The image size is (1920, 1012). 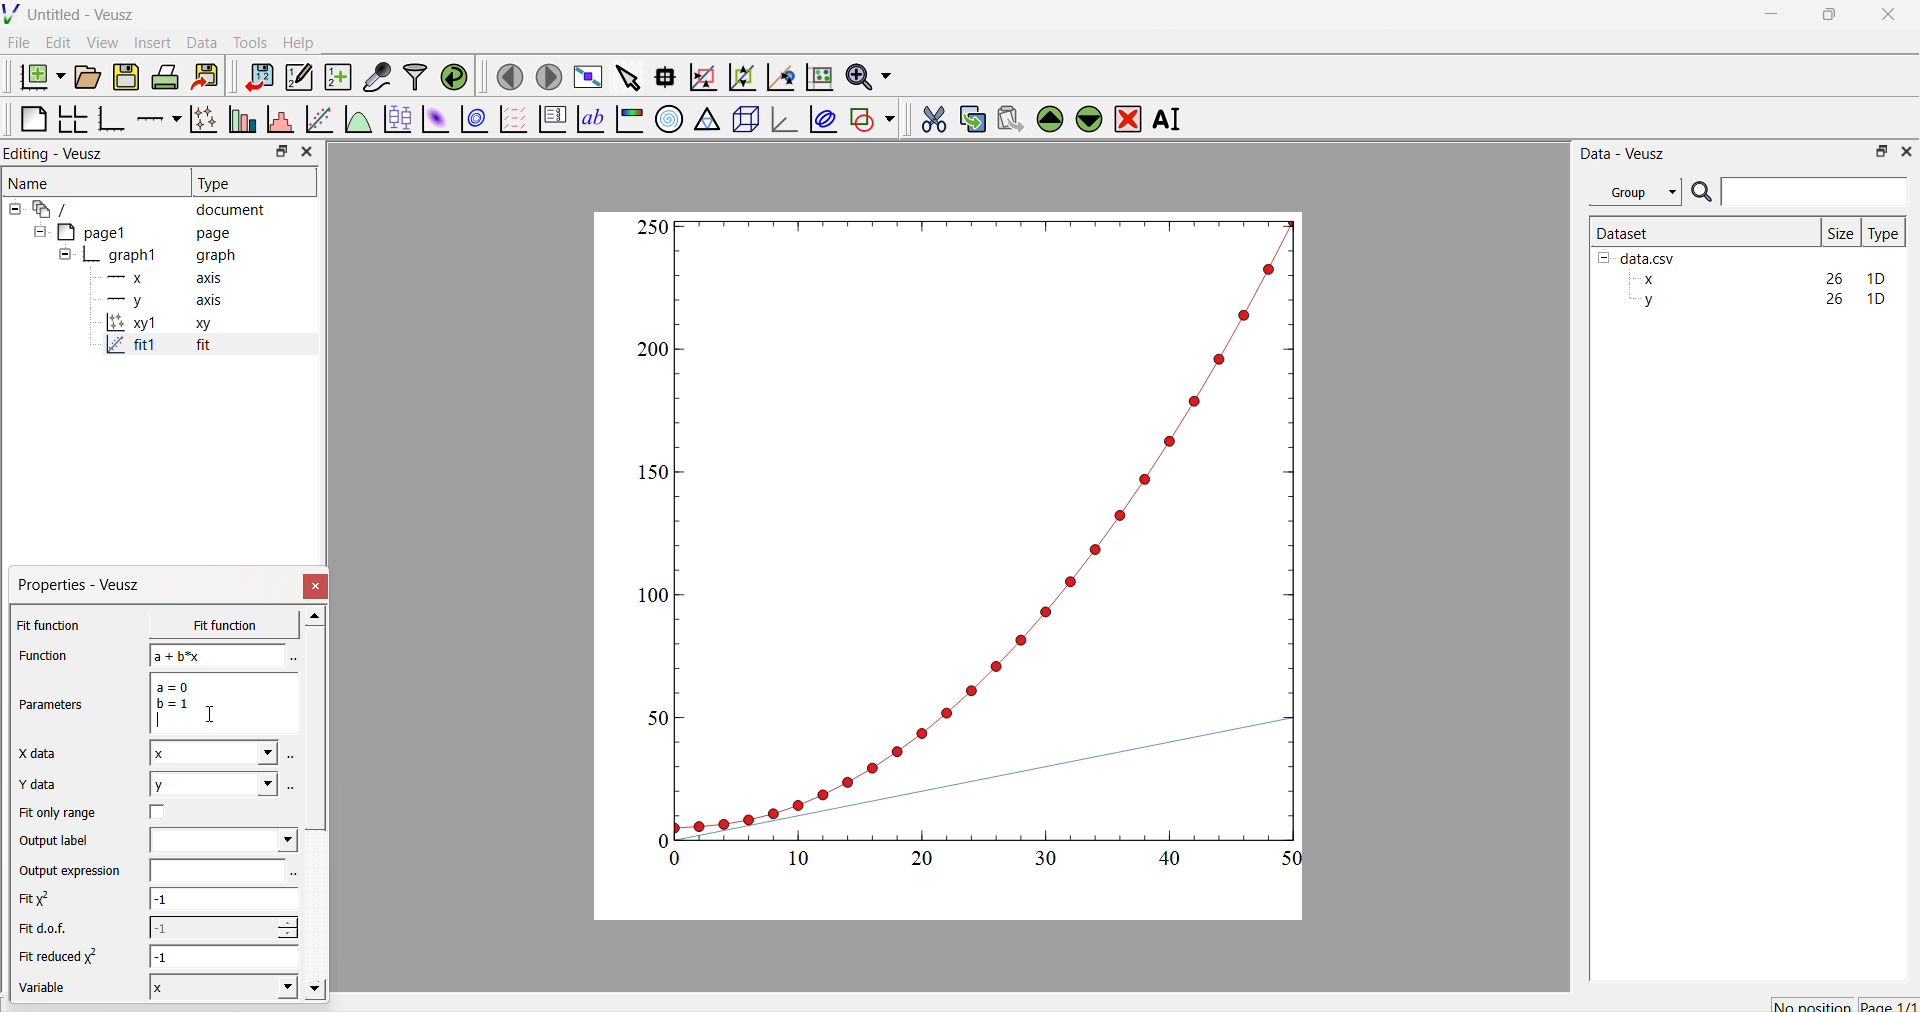 I want to click on New Document, so click(x=37, y=74).